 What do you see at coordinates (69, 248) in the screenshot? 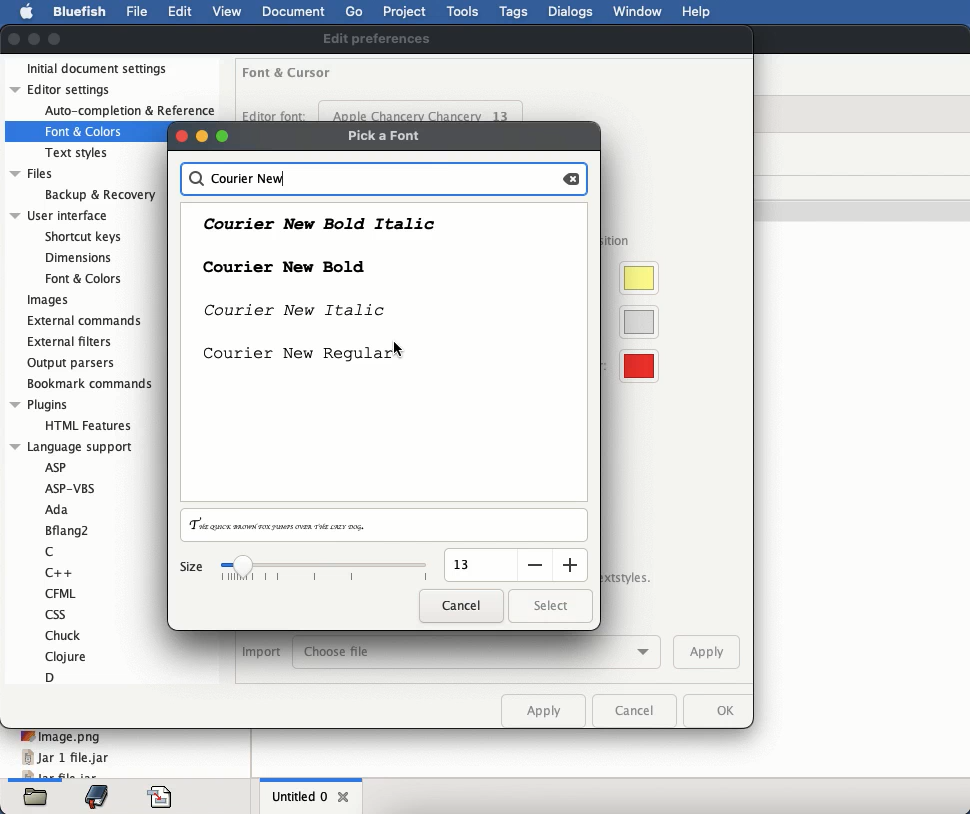
I see `user interface` at bounding box center [69, 248].